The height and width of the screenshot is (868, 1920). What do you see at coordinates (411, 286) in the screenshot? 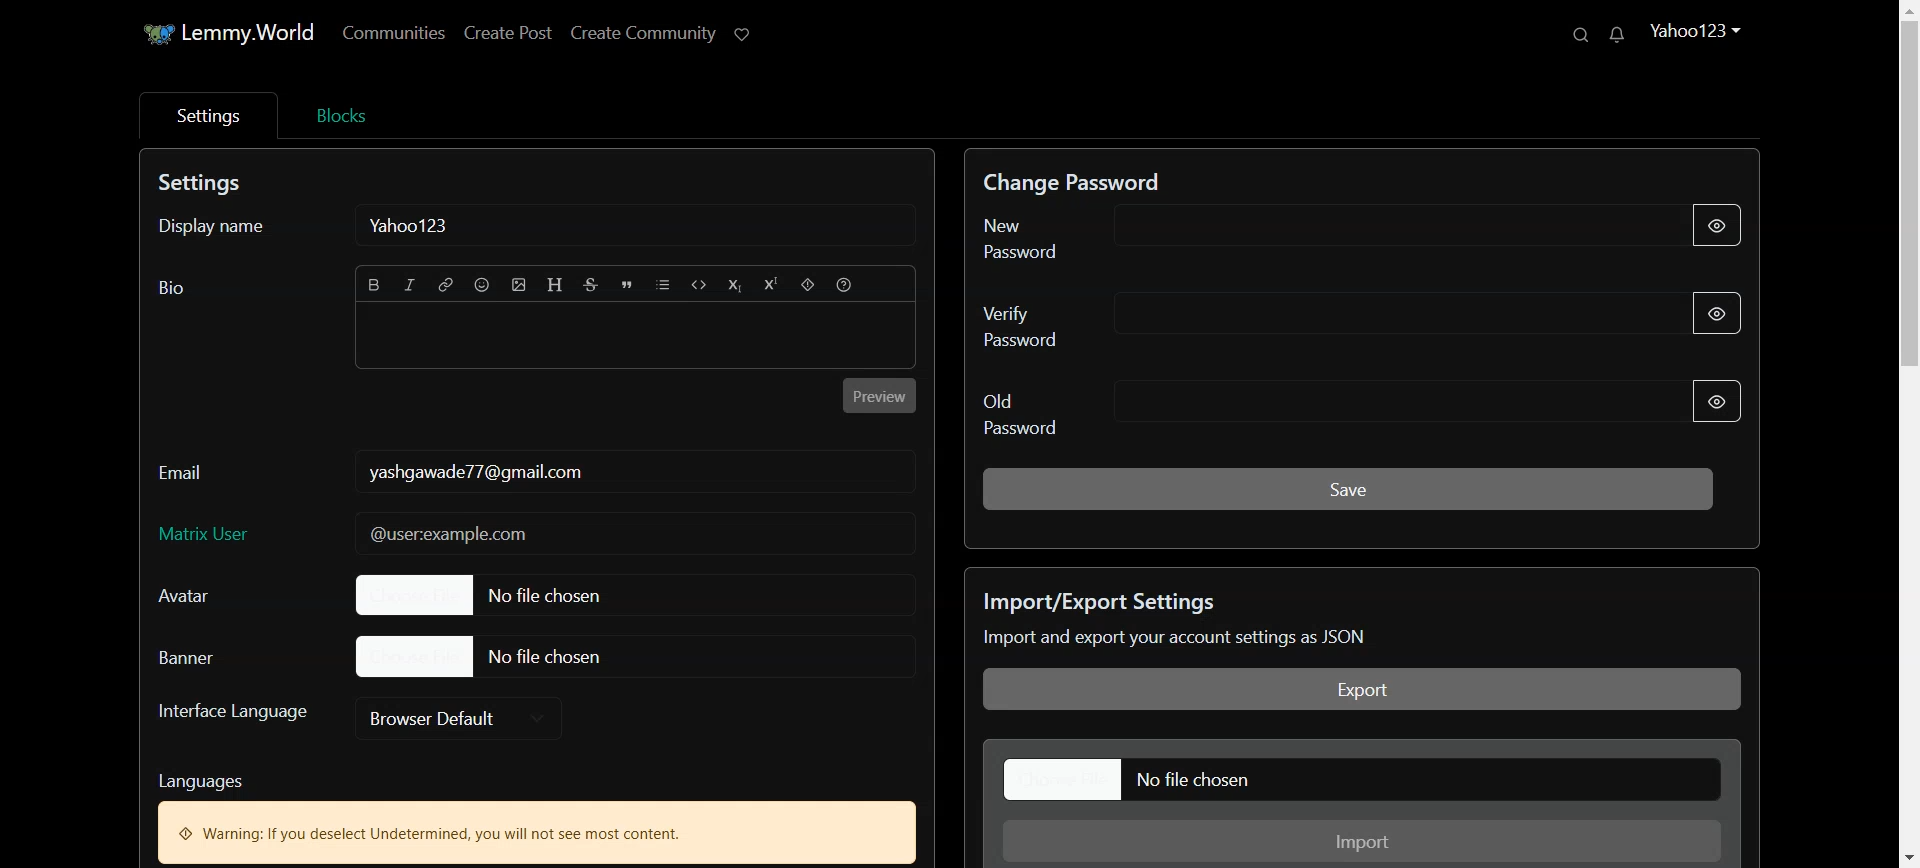
I see `Italic` at bounding box center [411, 286].